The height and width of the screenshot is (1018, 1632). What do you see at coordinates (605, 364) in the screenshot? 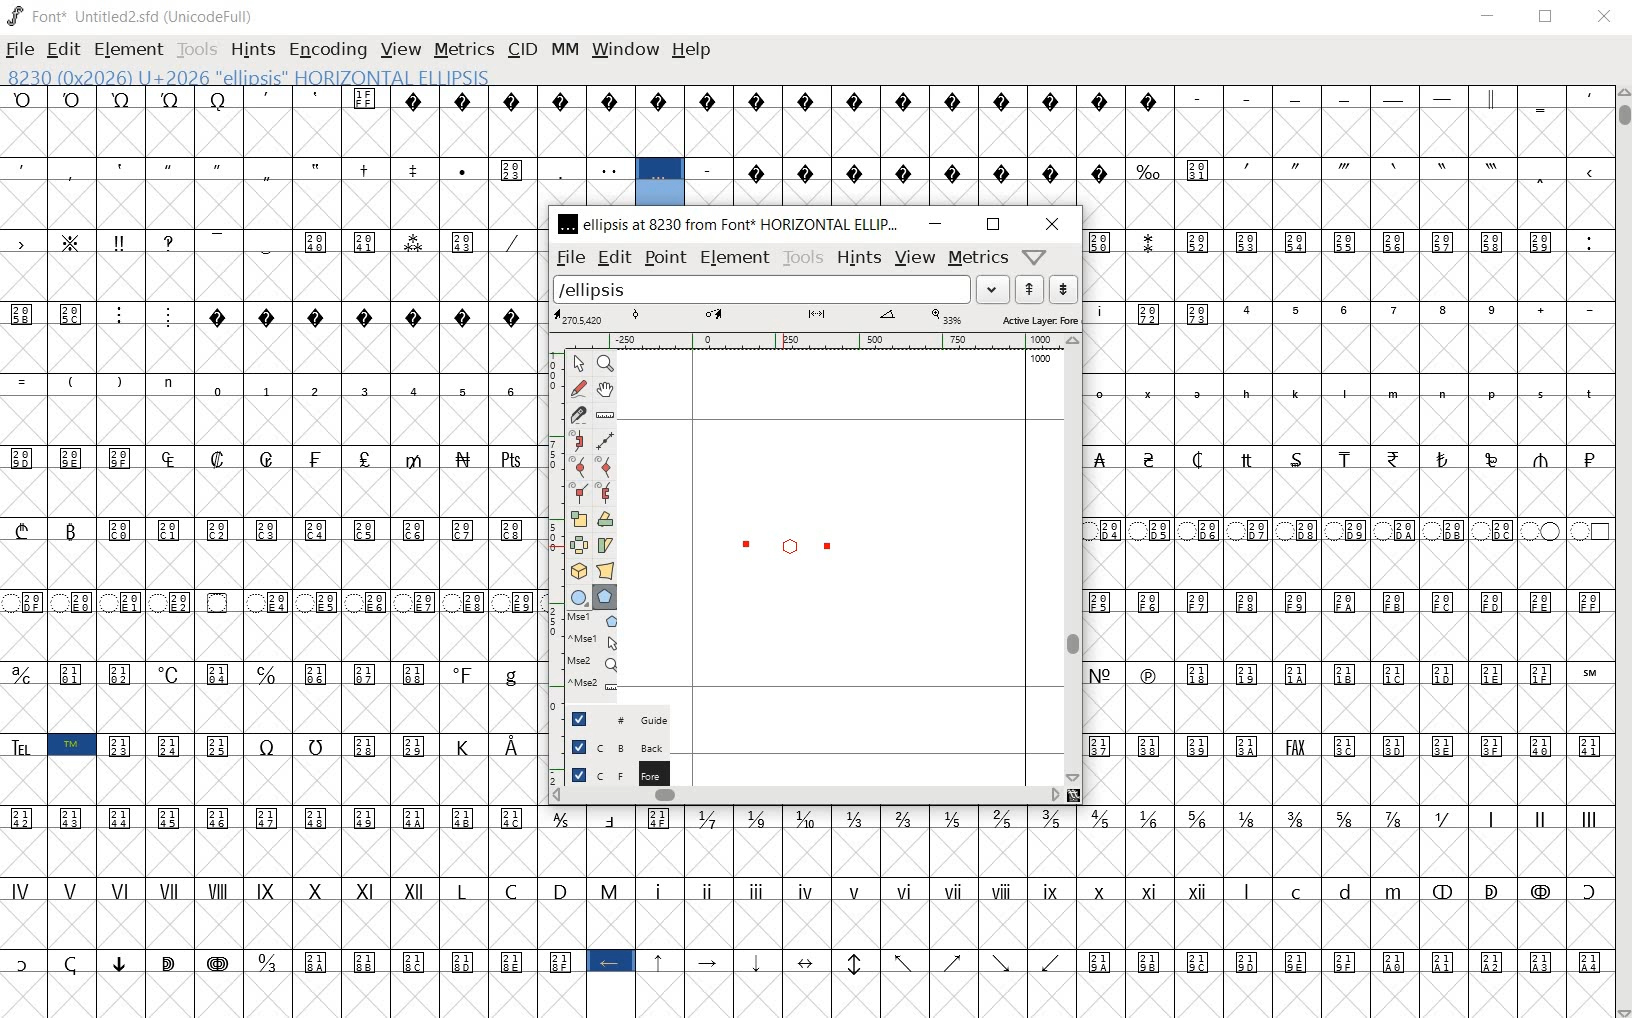
I see `MAGNIFY` at bounding box center [605, 364].